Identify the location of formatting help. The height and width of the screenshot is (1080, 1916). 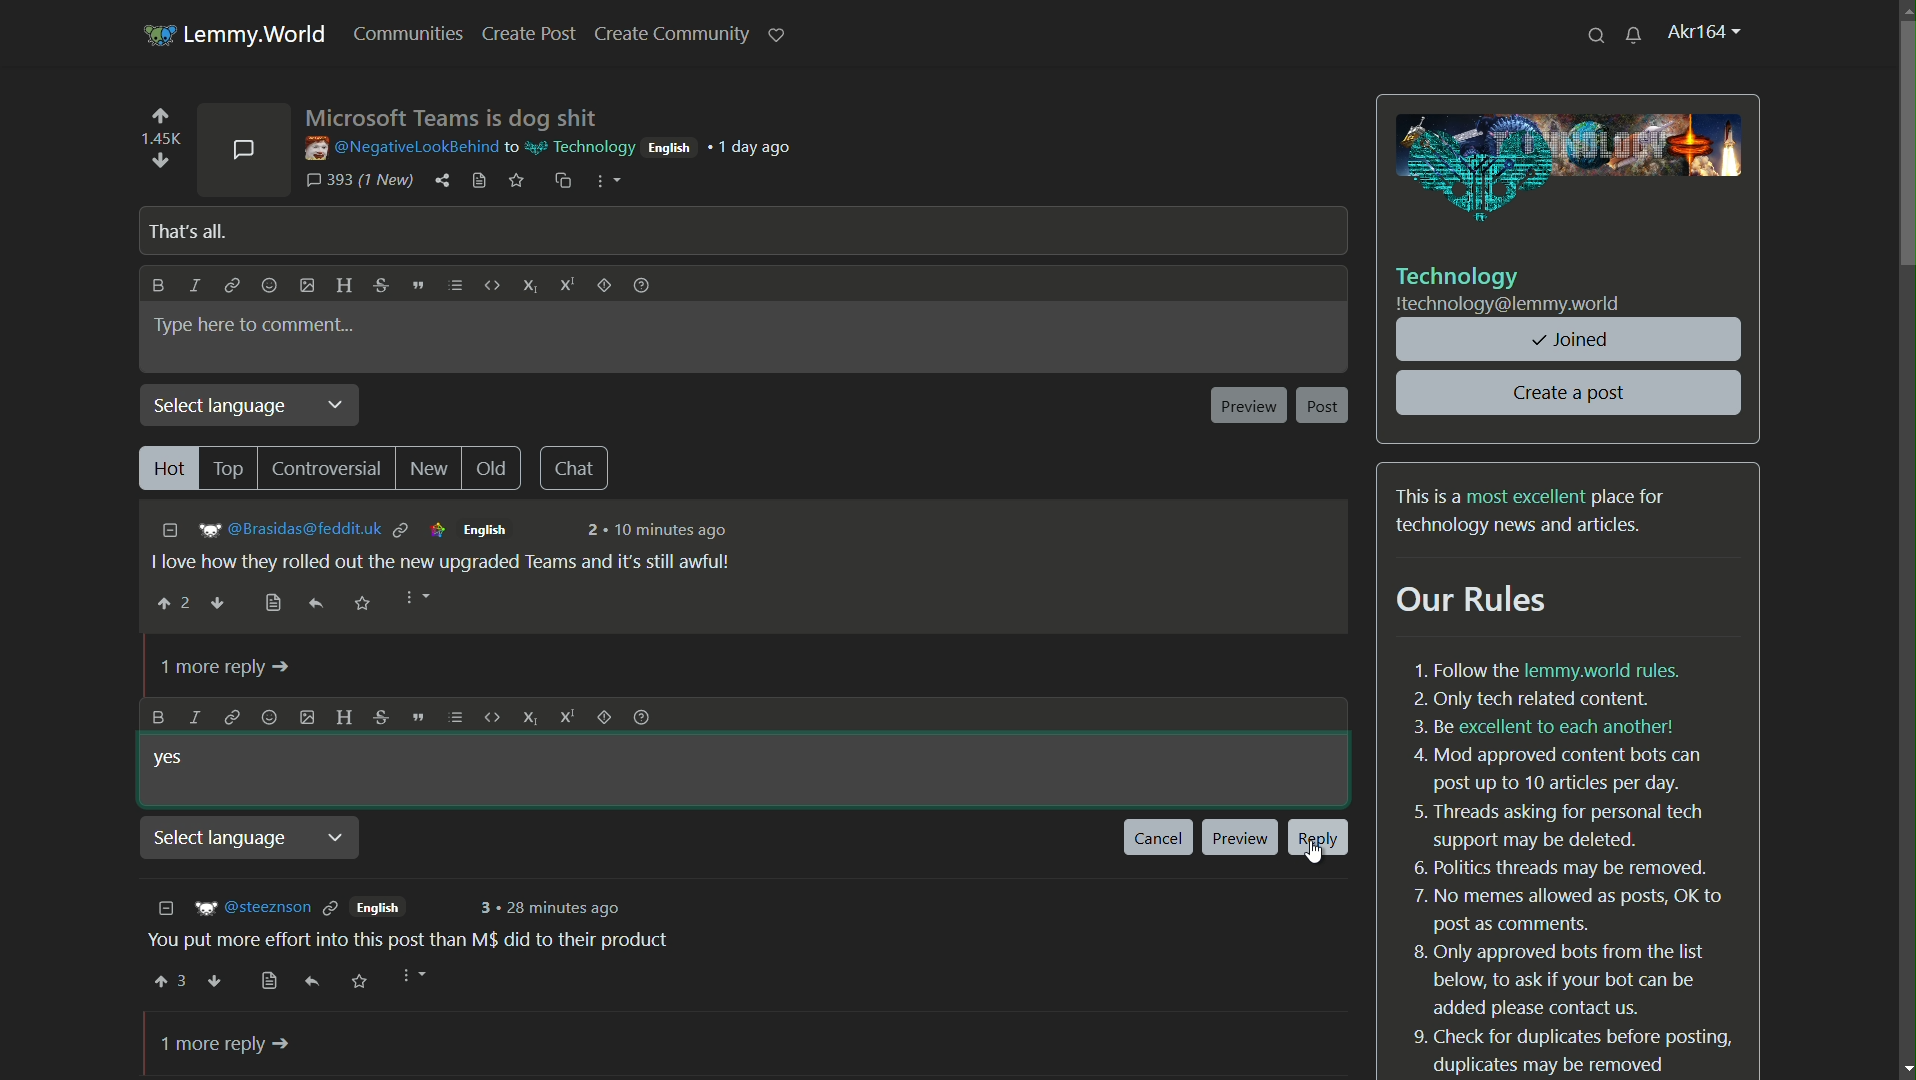
(641, 718).